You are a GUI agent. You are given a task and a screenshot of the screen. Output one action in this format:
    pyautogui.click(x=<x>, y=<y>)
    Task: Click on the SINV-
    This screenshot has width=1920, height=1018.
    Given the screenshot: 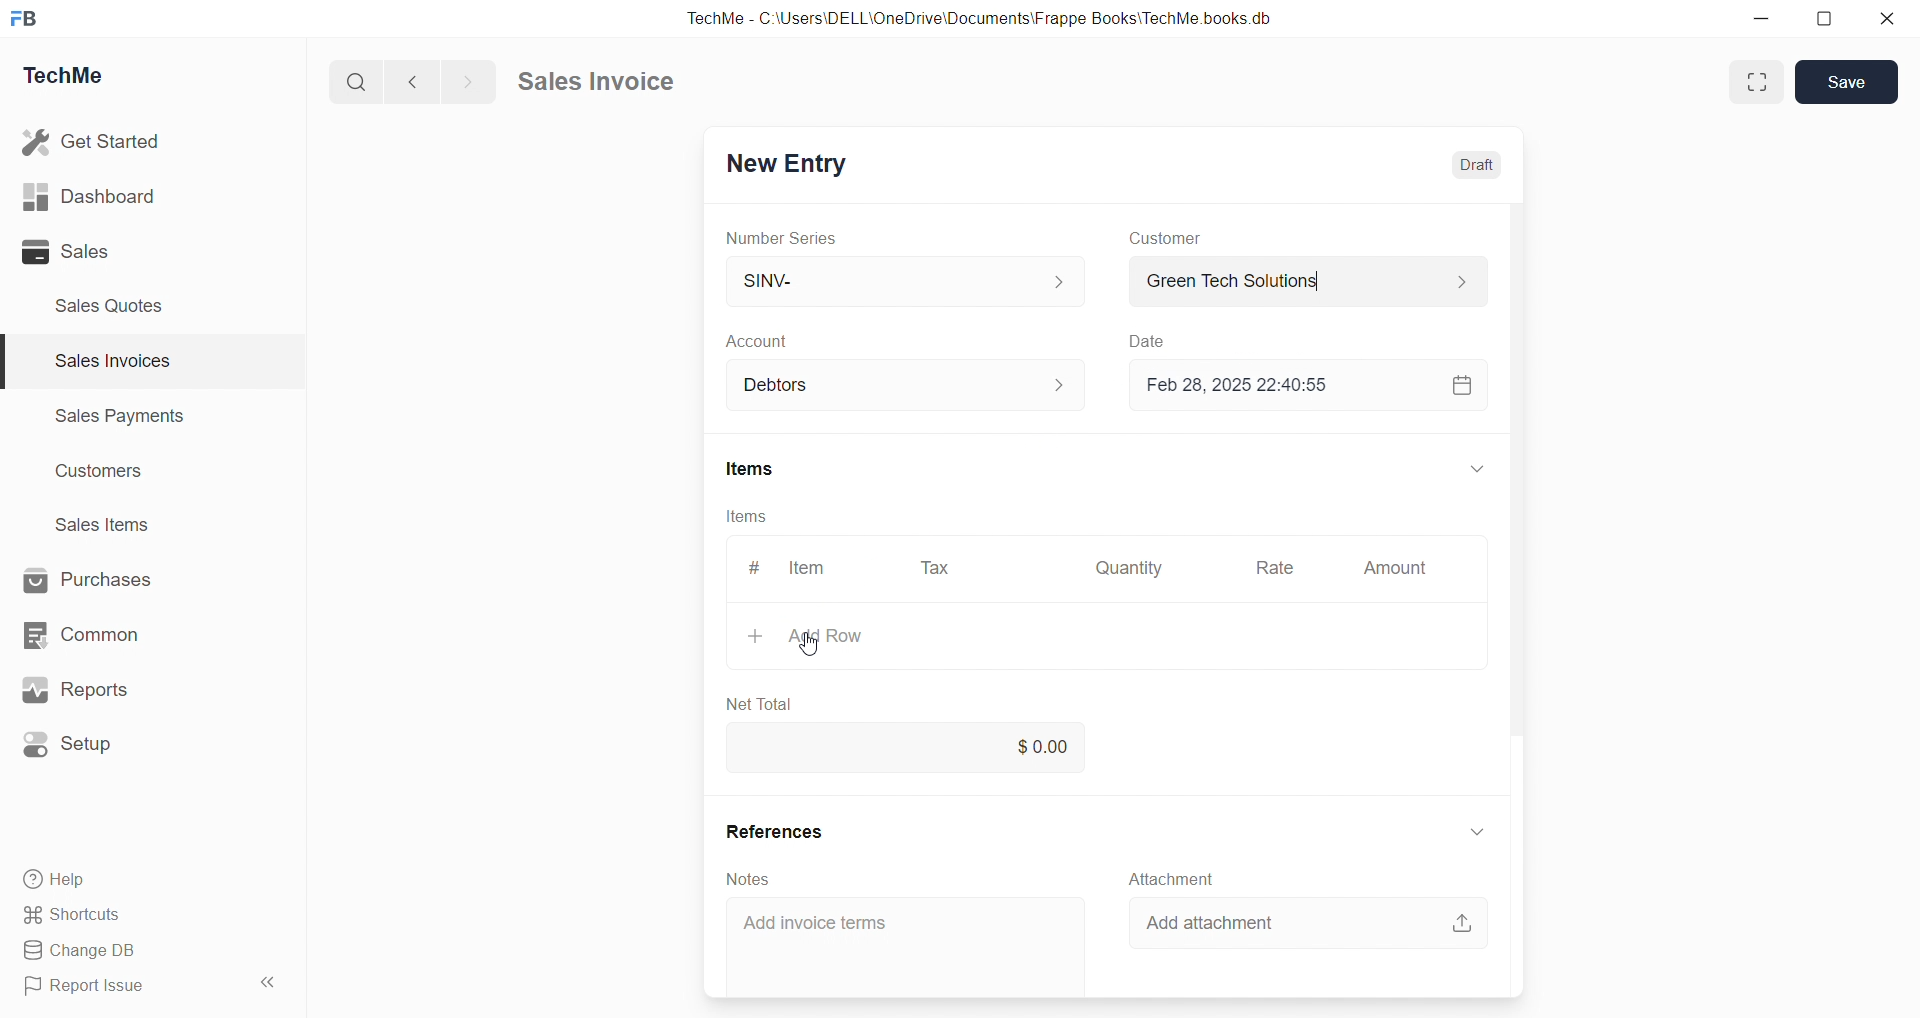 What is the action you would take?
    pyautogui.click(x=906, y=279)
    